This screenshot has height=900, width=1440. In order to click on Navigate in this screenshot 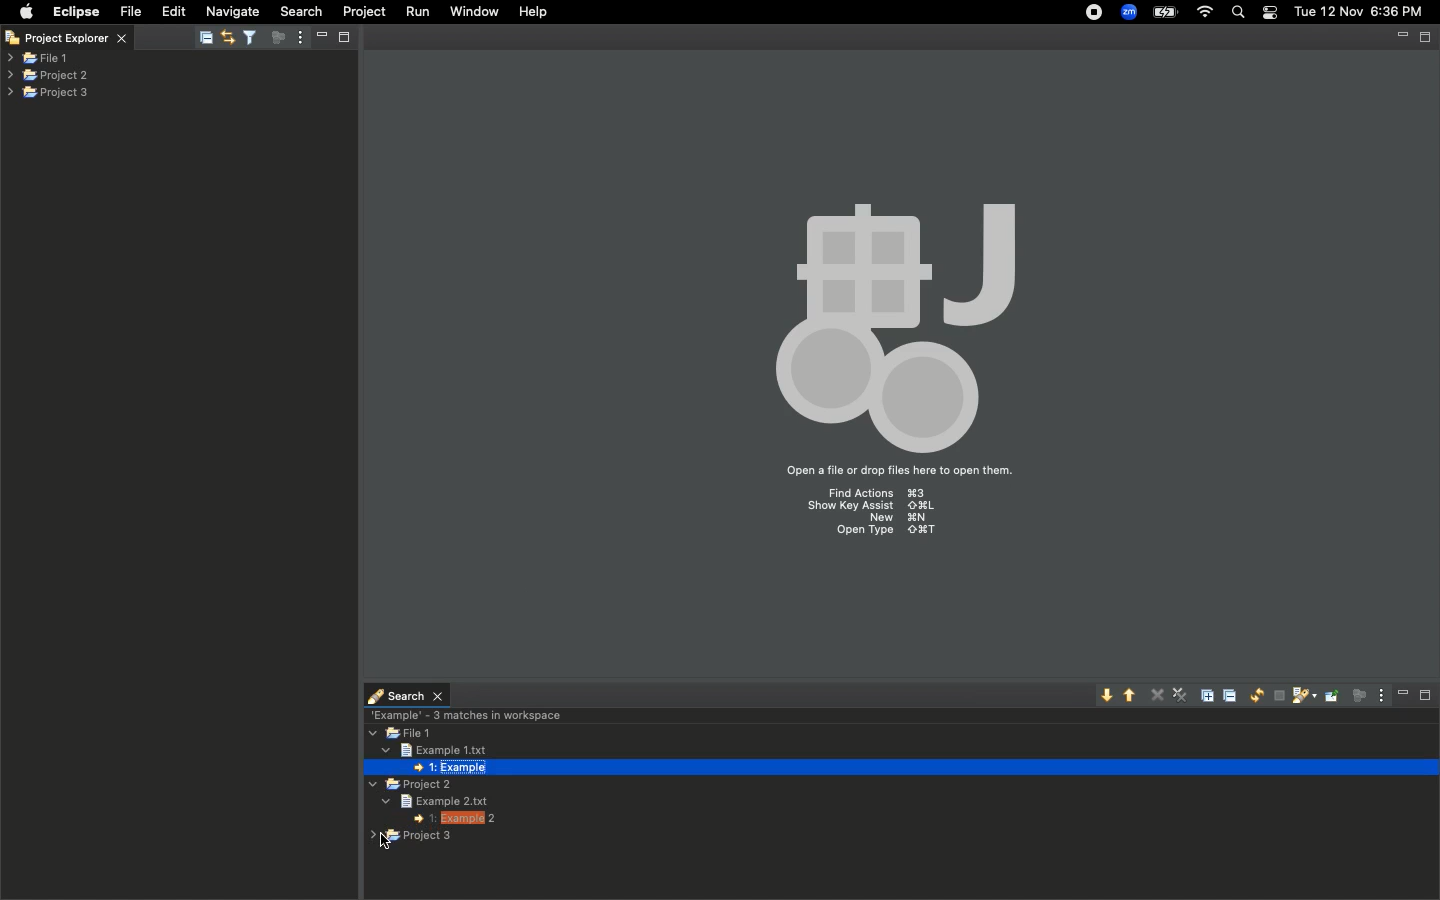, I will do `click(234, 12)`.